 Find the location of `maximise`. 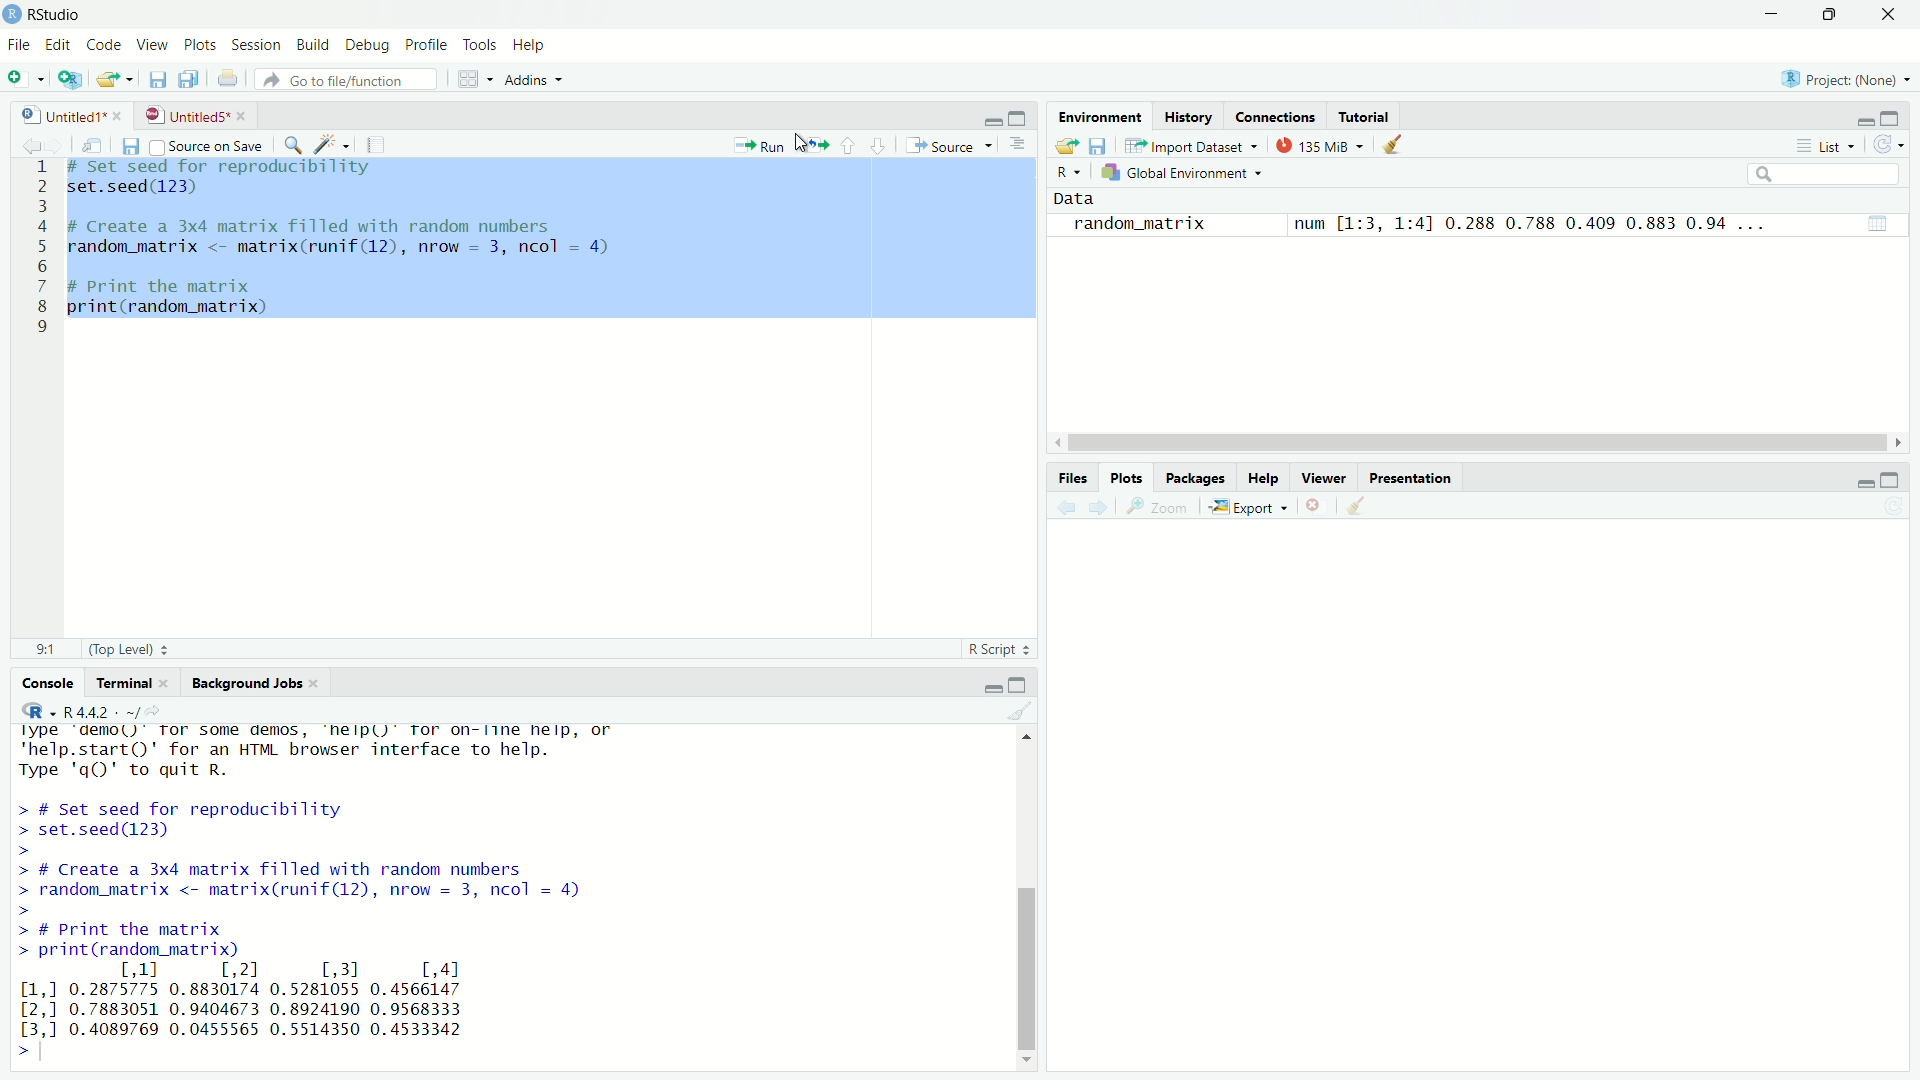

maximise is located at coordinates (1835, 18).